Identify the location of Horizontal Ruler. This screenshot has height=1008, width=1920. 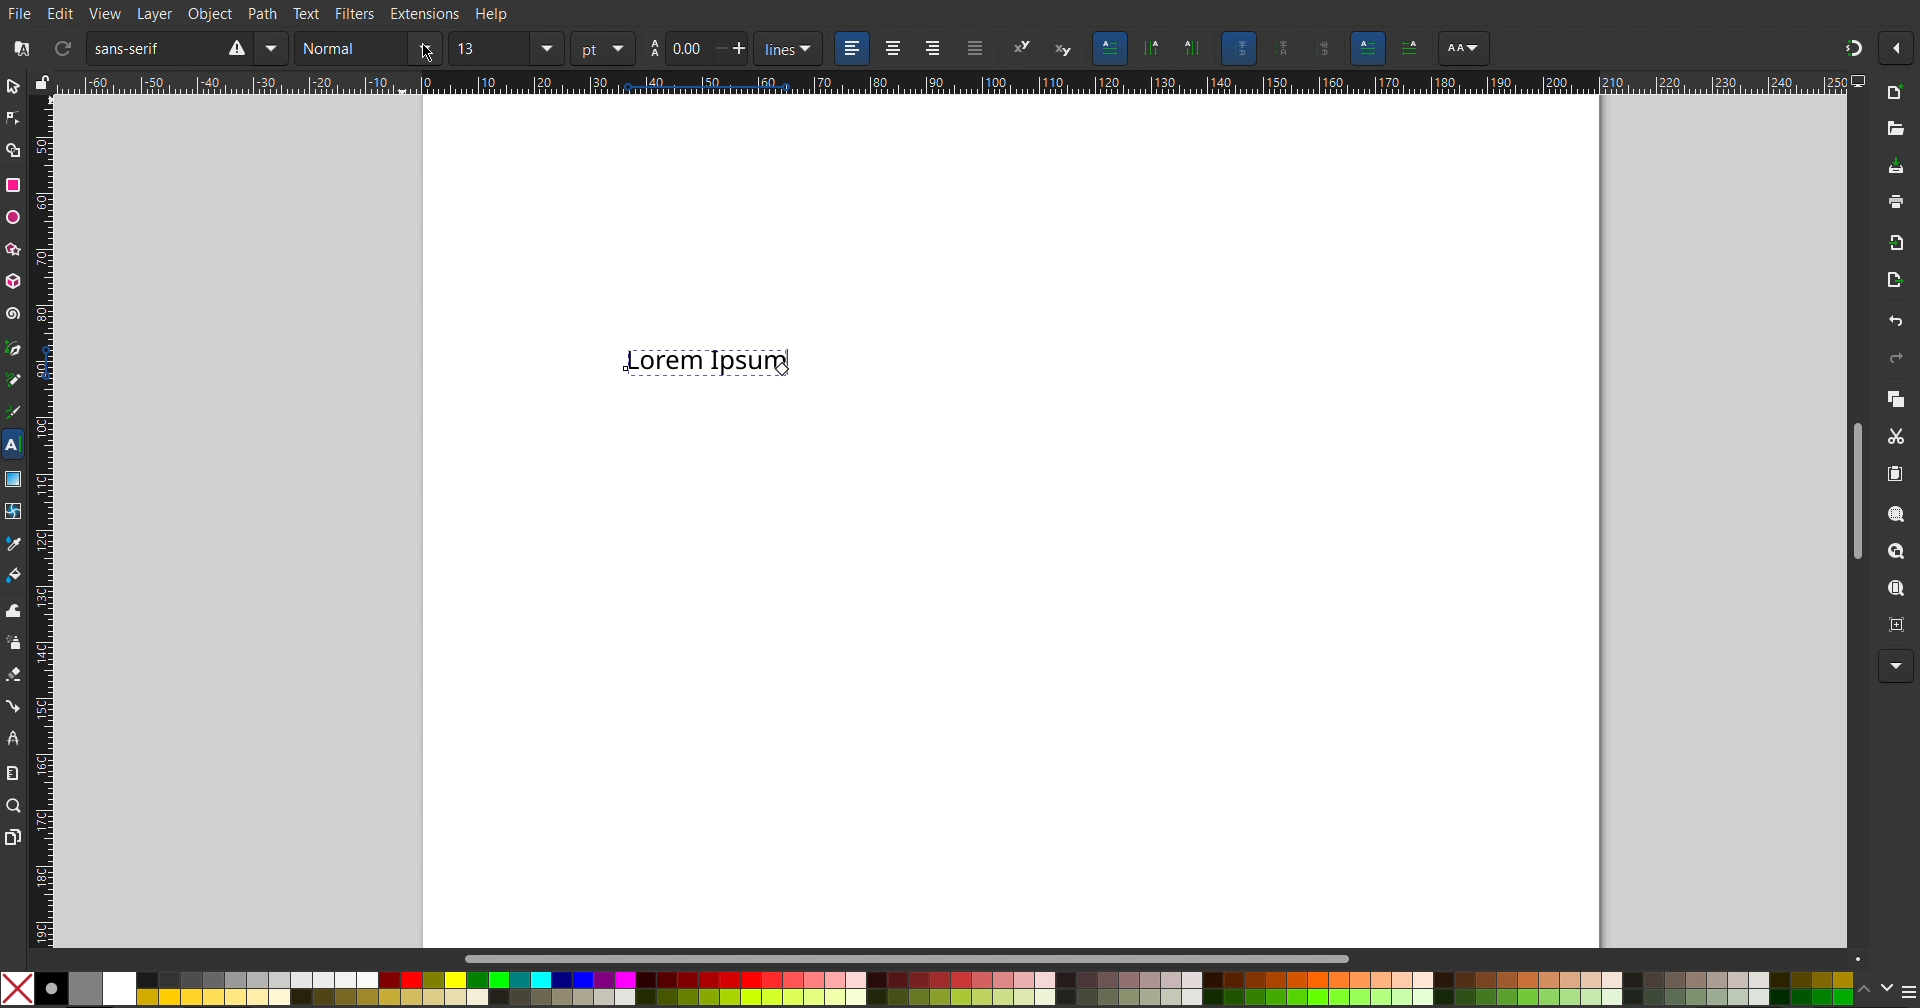
(944, 83).